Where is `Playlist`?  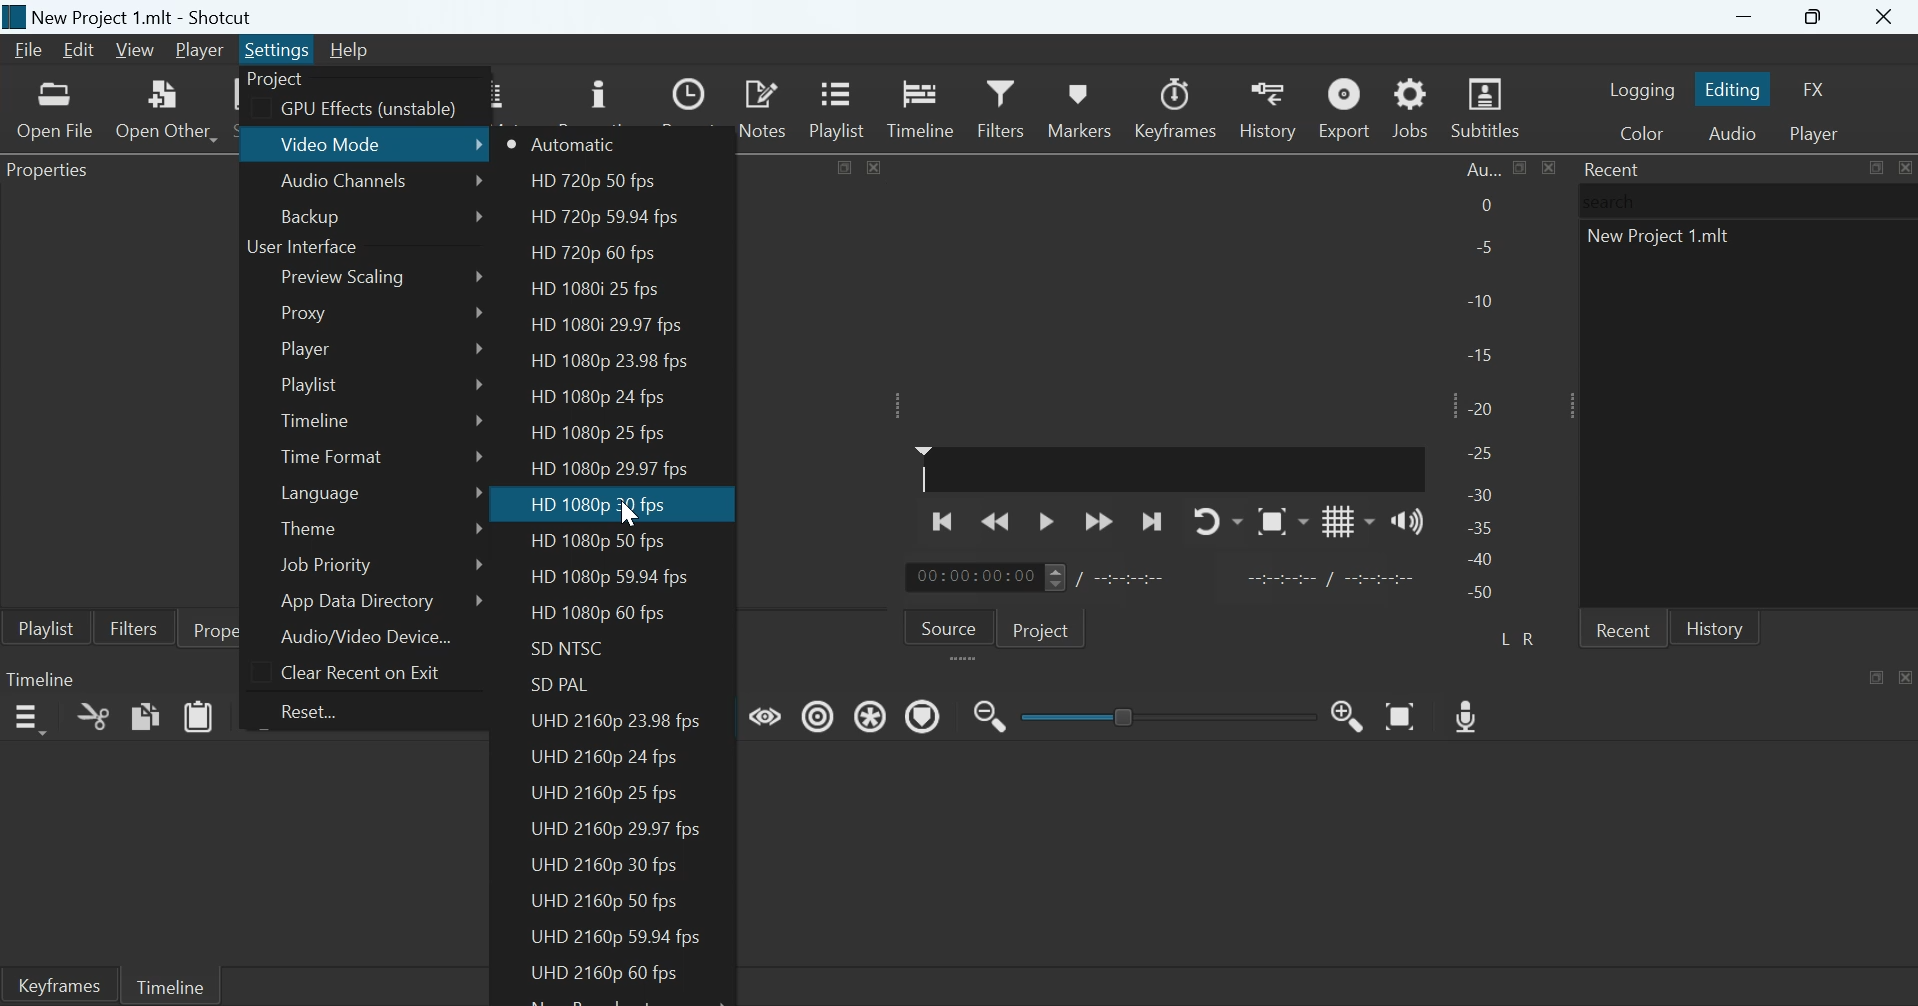 Playlist is located at coordinates (310, 385).